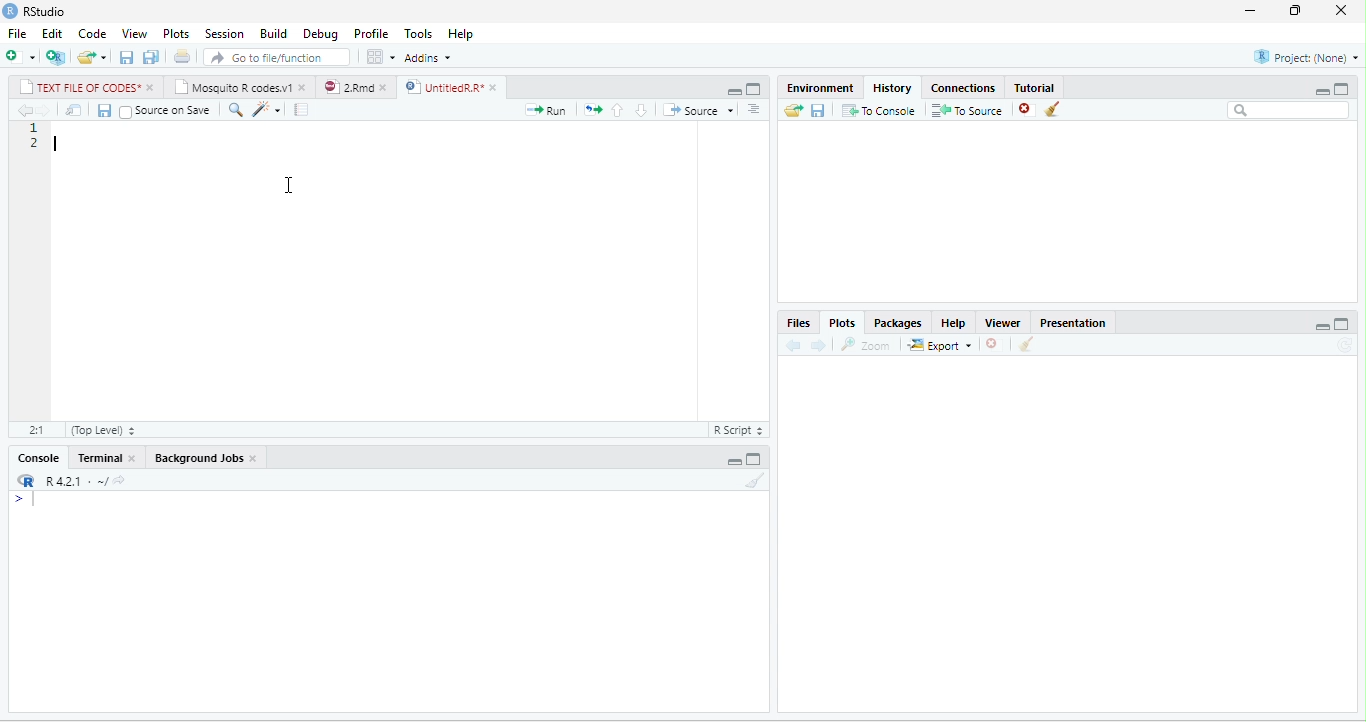 The width and height of the screenshot is (1366, 722). Describe the element at coordinates (817, 111) in the screenshot. I see `save` at that location.